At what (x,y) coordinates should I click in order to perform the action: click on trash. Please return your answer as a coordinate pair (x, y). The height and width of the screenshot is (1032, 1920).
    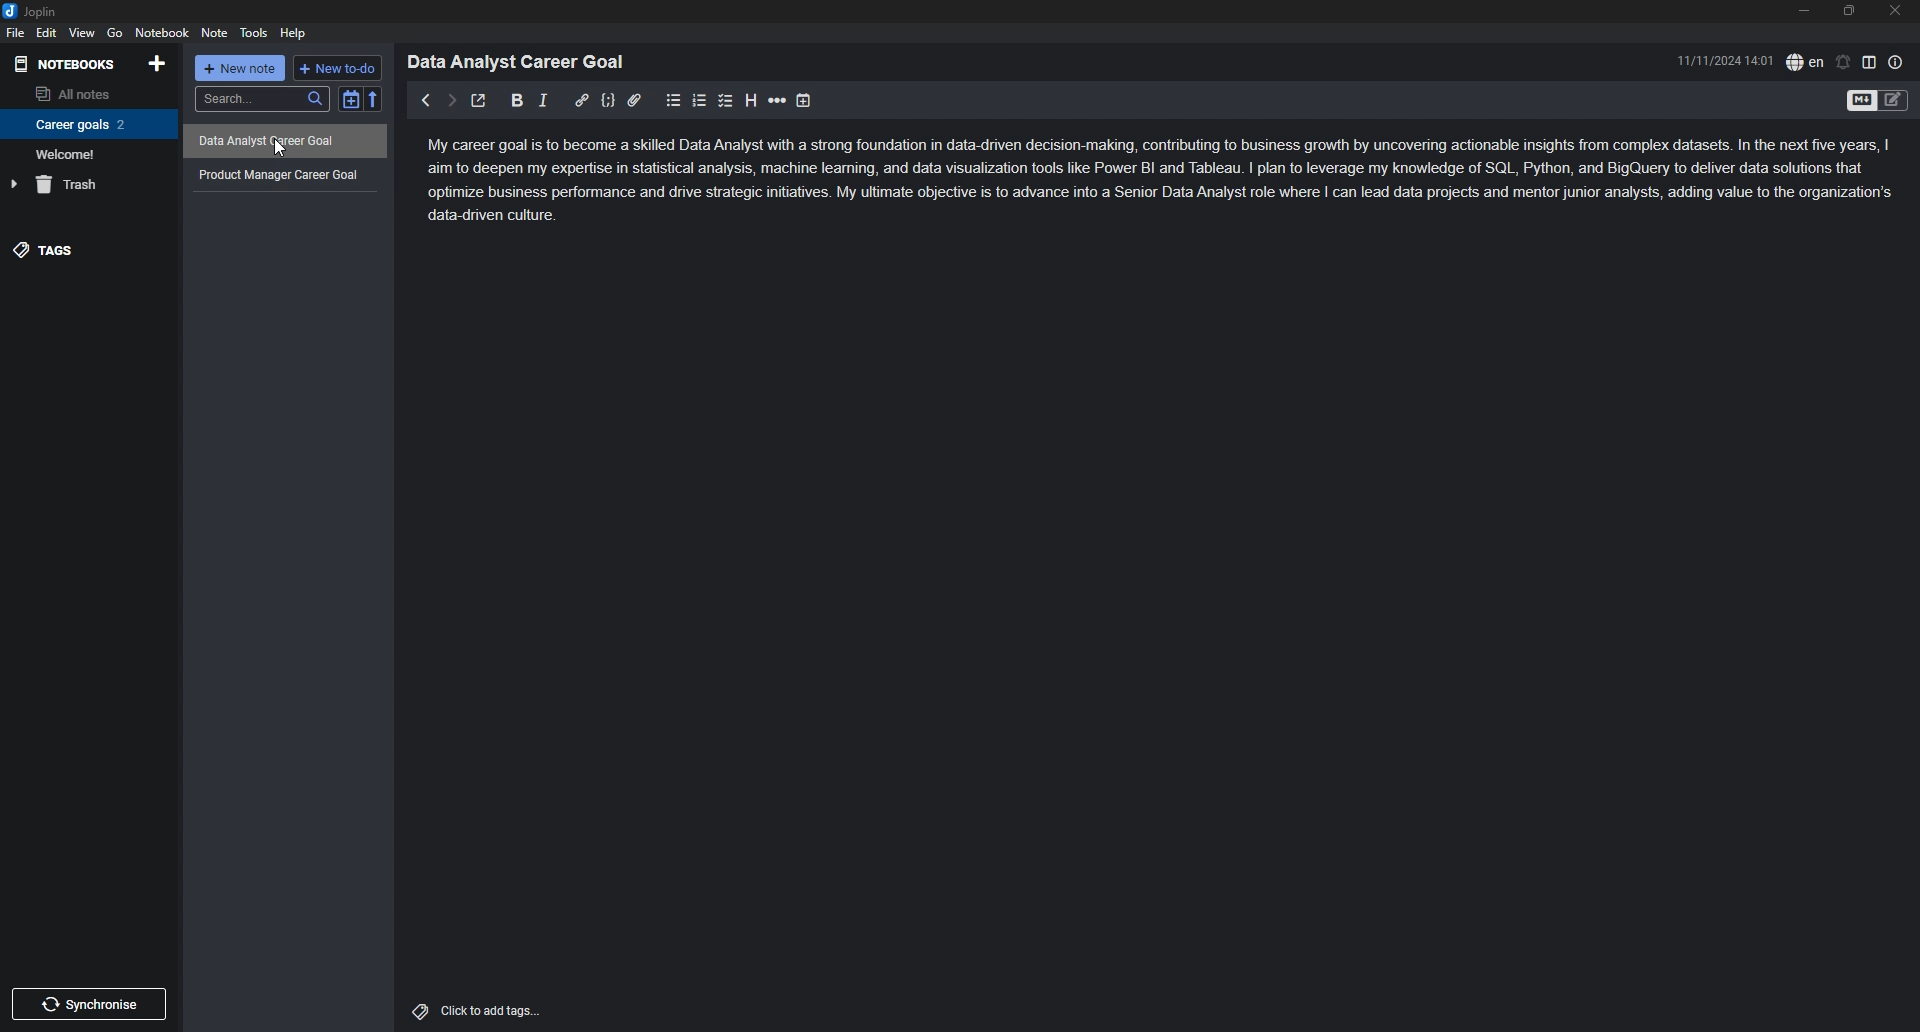
    Looking at the image, I should click on (86, 184).